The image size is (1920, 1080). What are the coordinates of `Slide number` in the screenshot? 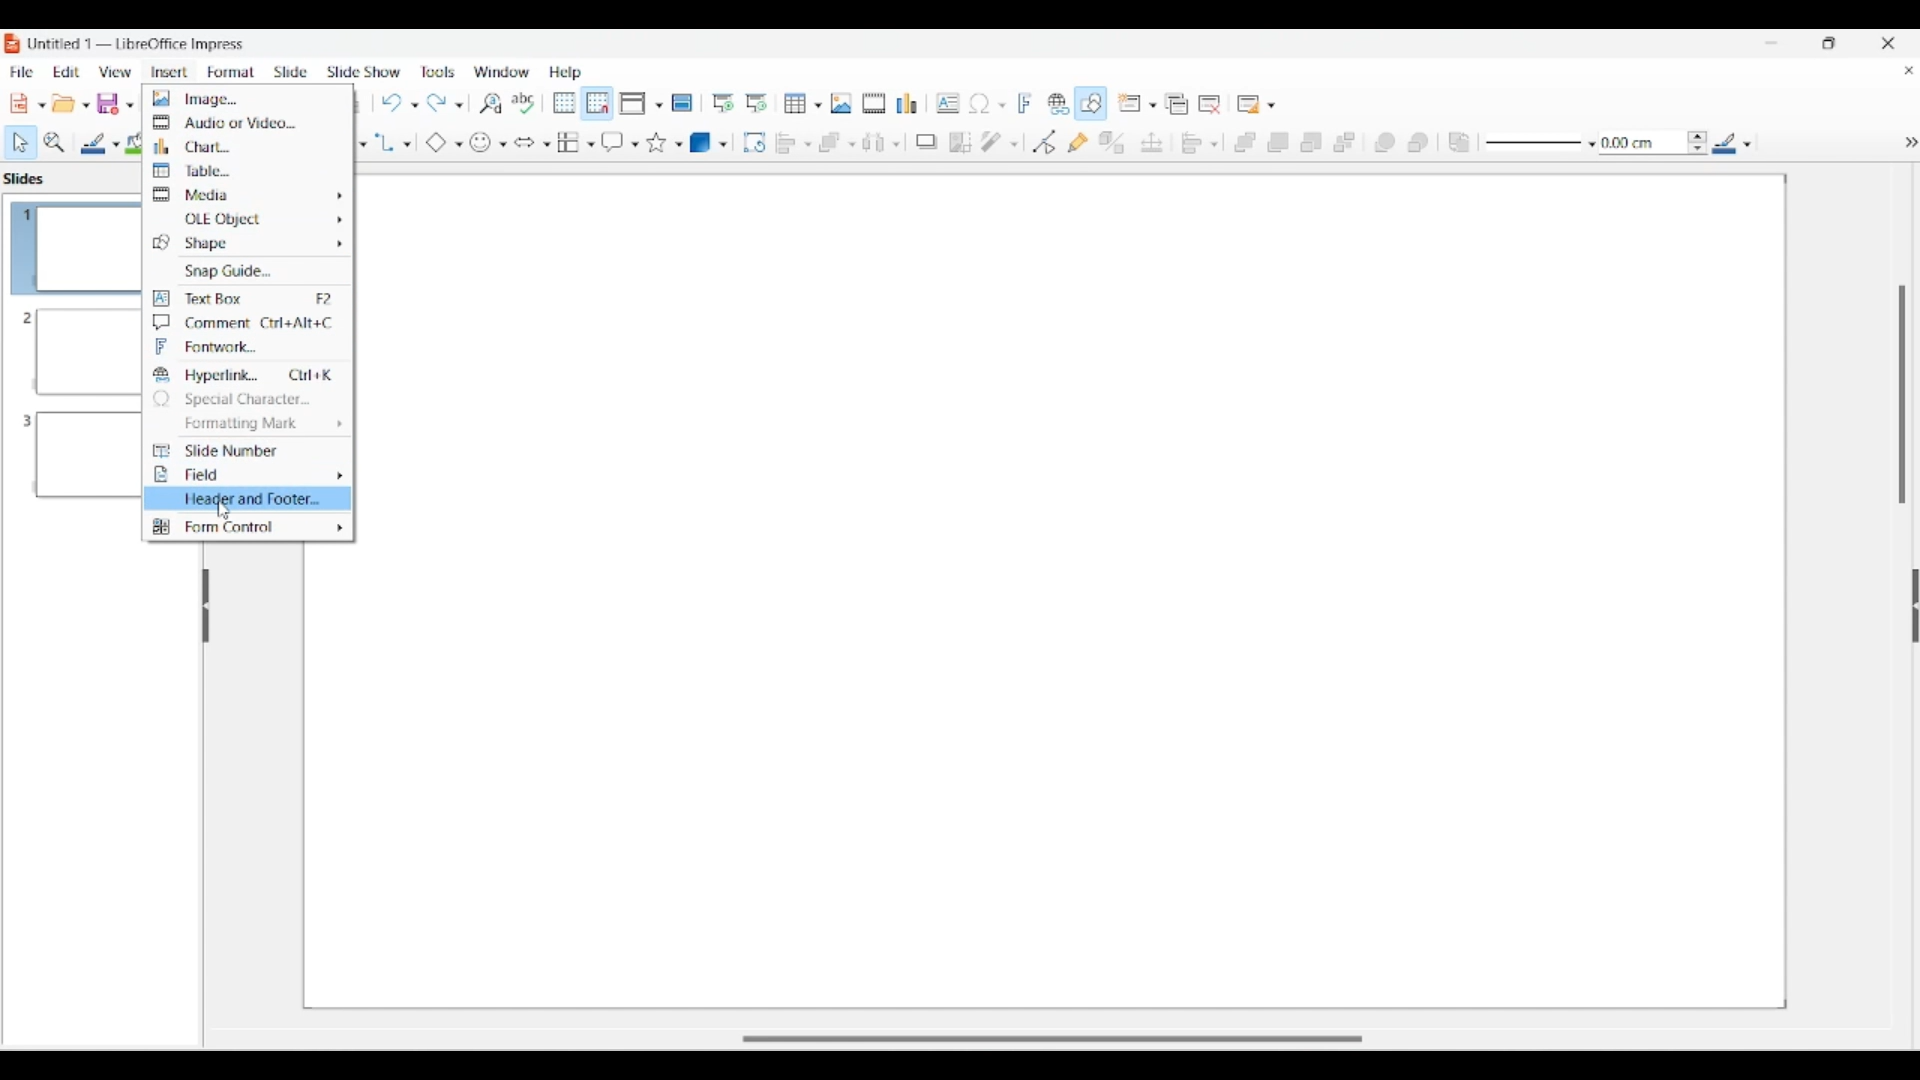 It's located at (246, 450).